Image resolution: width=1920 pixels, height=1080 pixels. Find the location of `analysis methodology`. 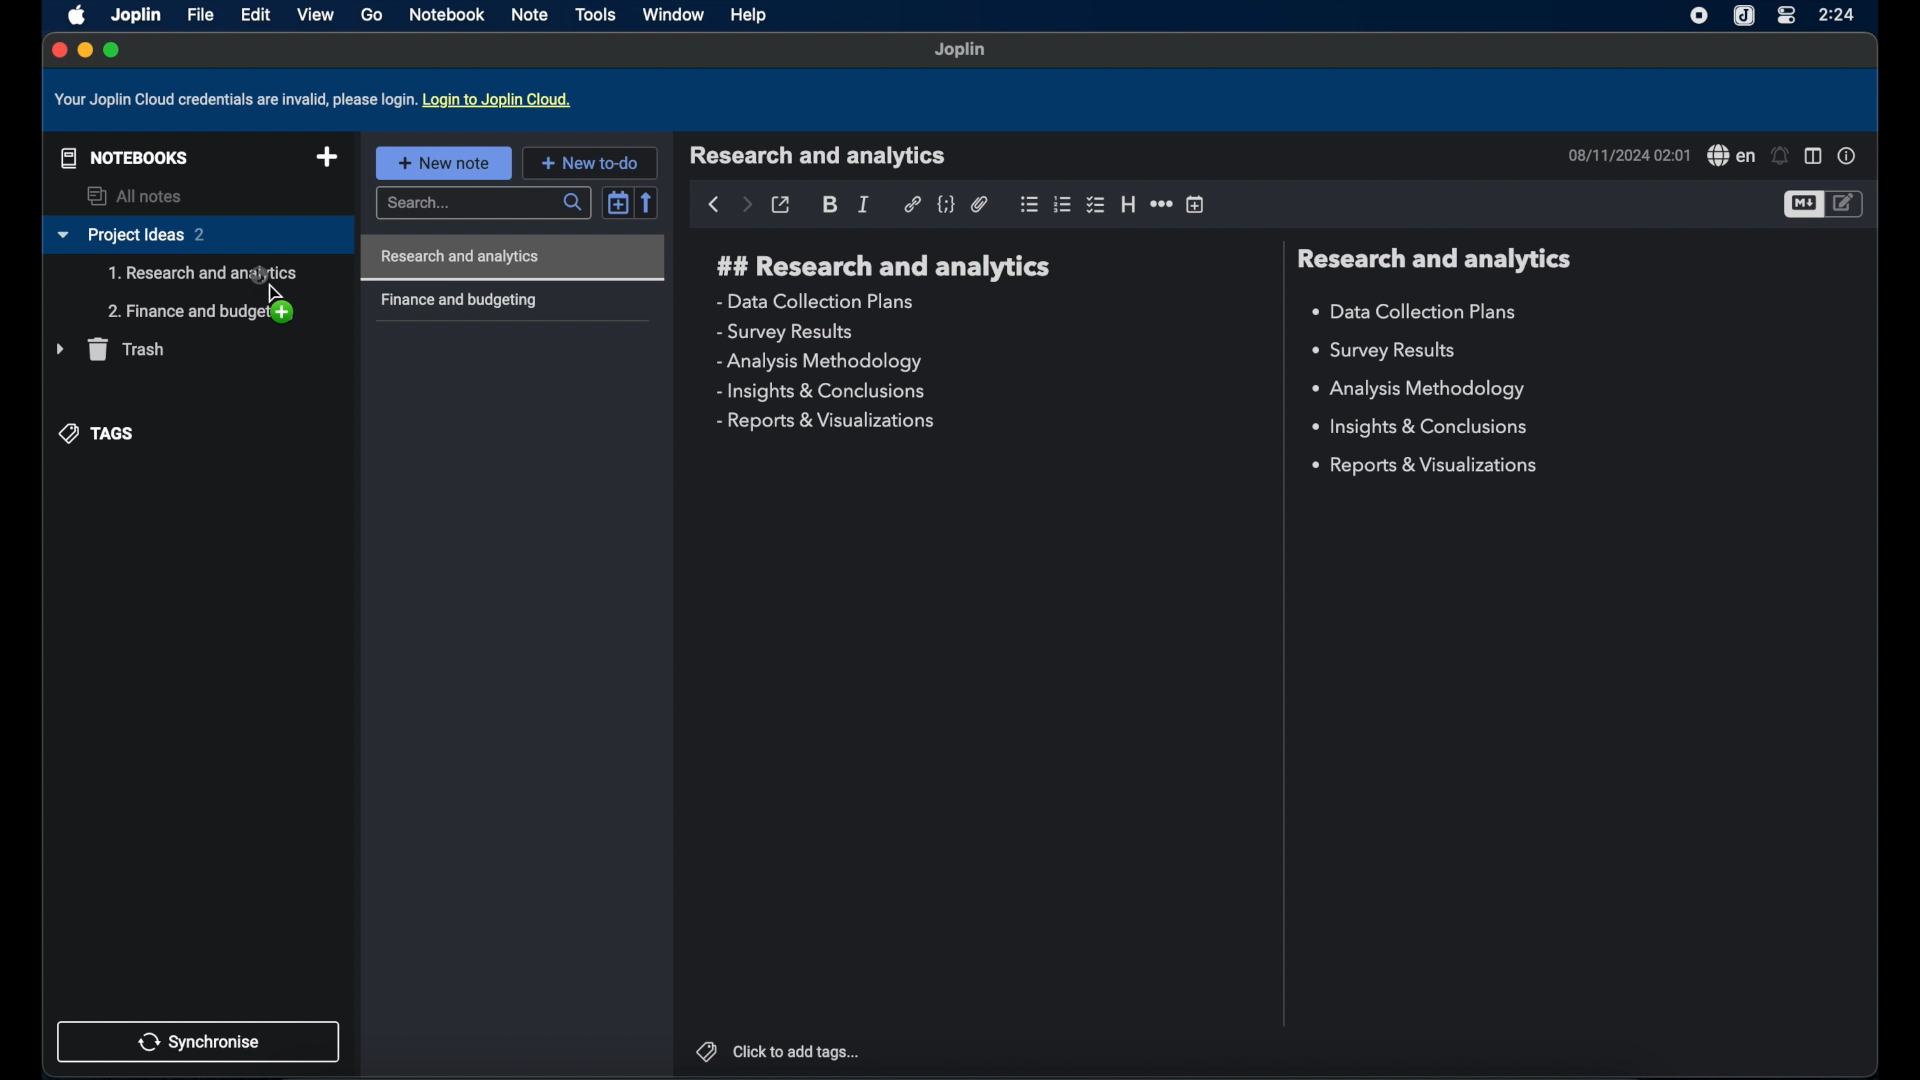

analysis methodology is located at coordinates (1417, 390).